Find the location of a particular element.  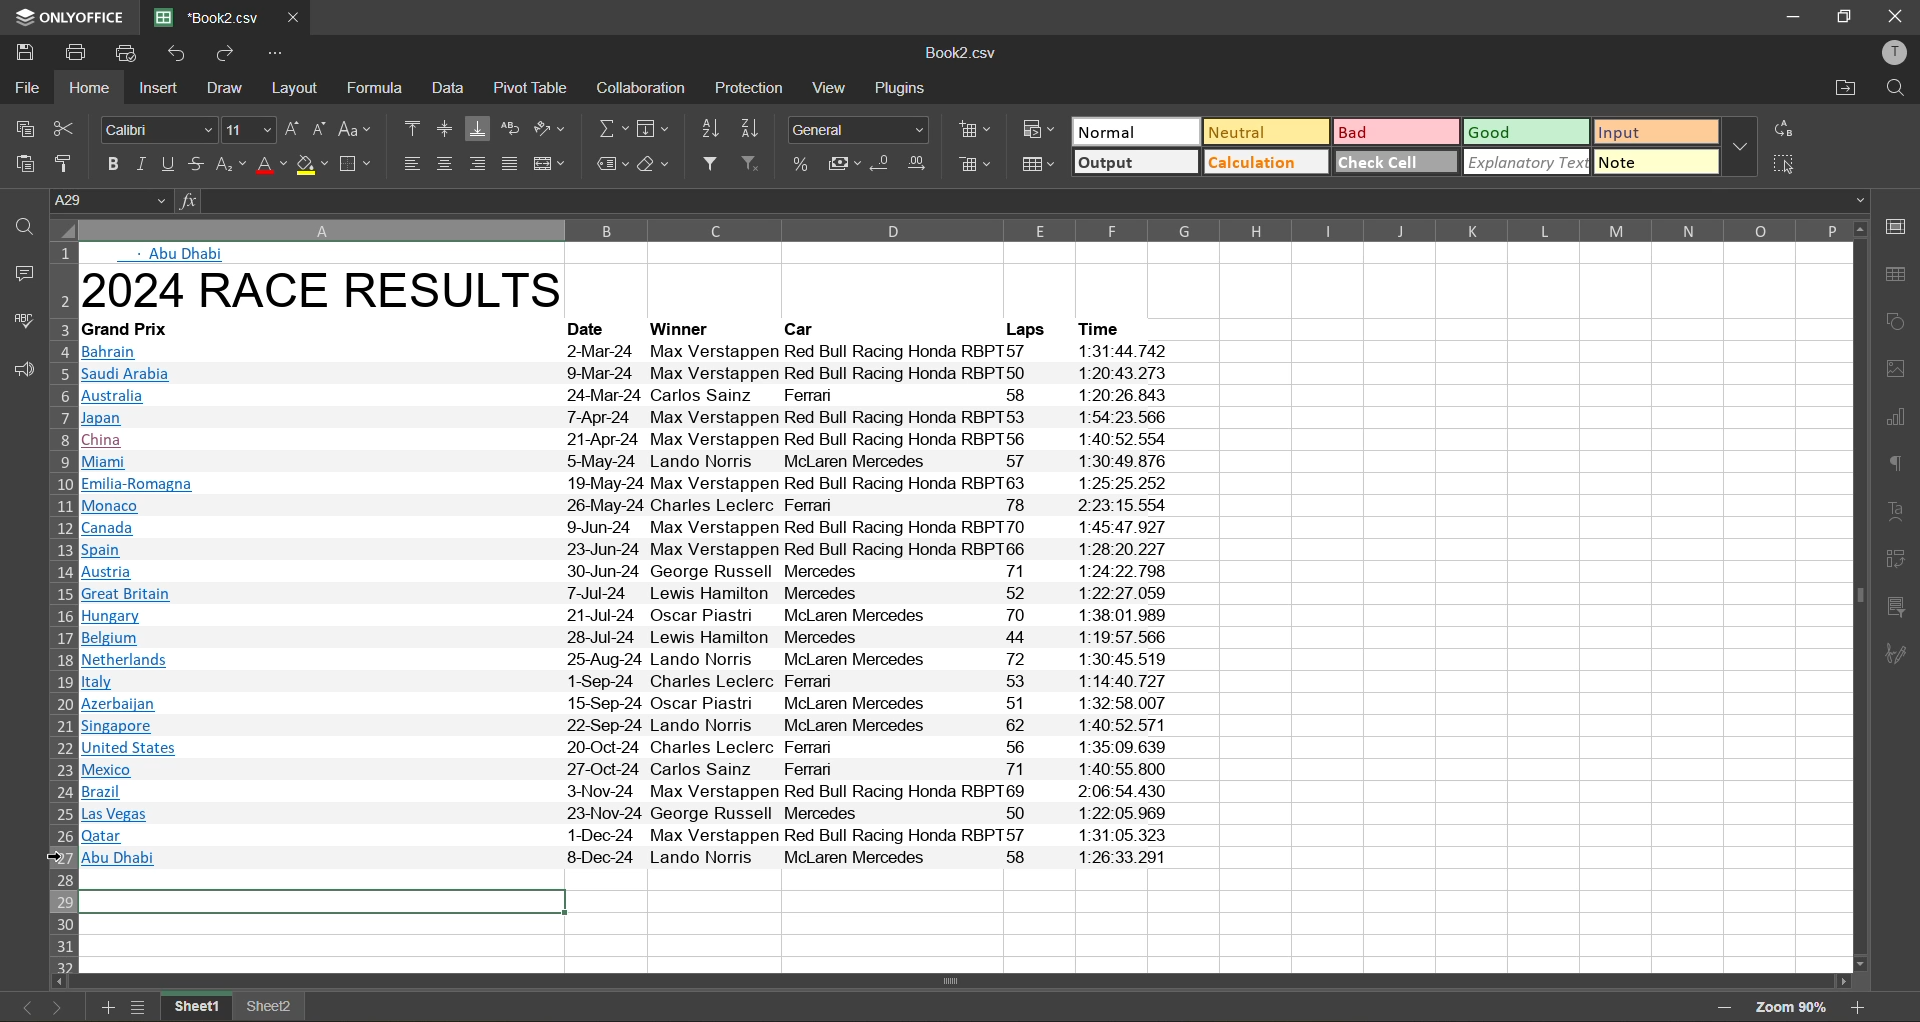

open location is located at coordinates (1843, 89).